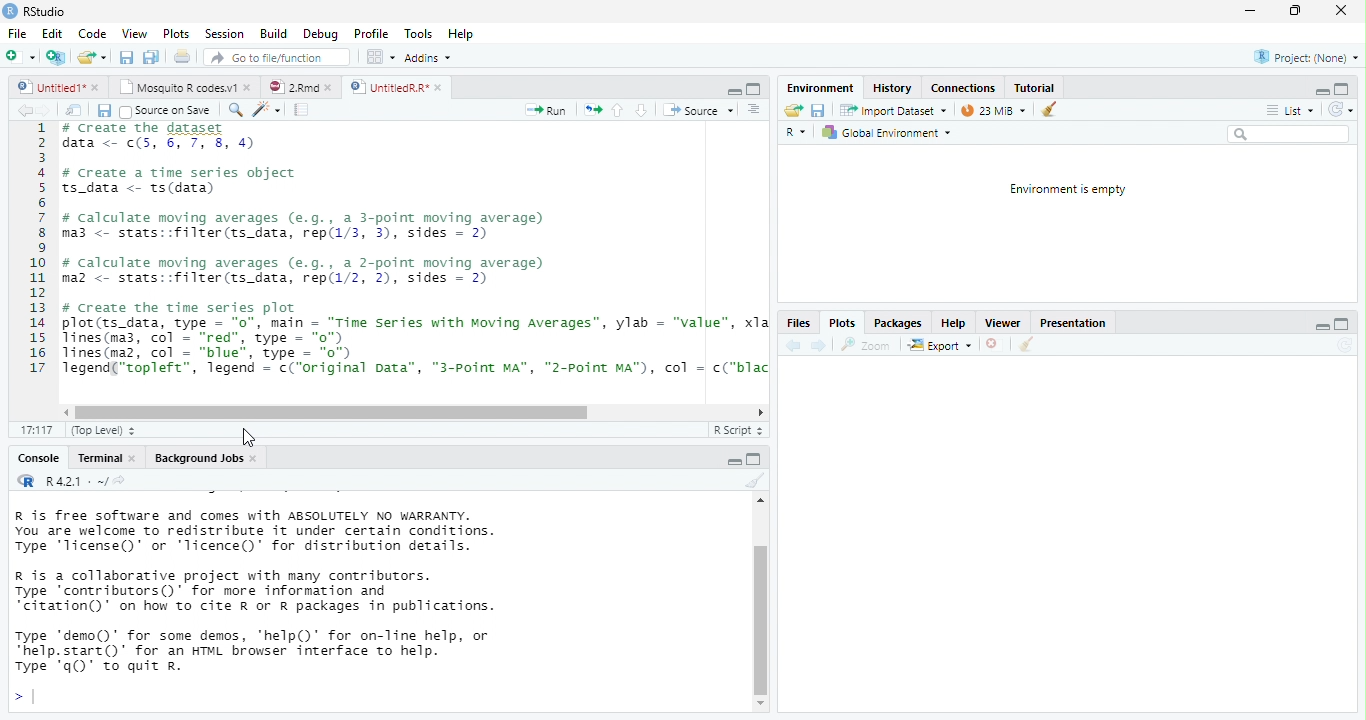 This screenshot has width=1366, height=720. Describe the element at coordinates (441, 88) in the screenshot. I see `close` at that location.